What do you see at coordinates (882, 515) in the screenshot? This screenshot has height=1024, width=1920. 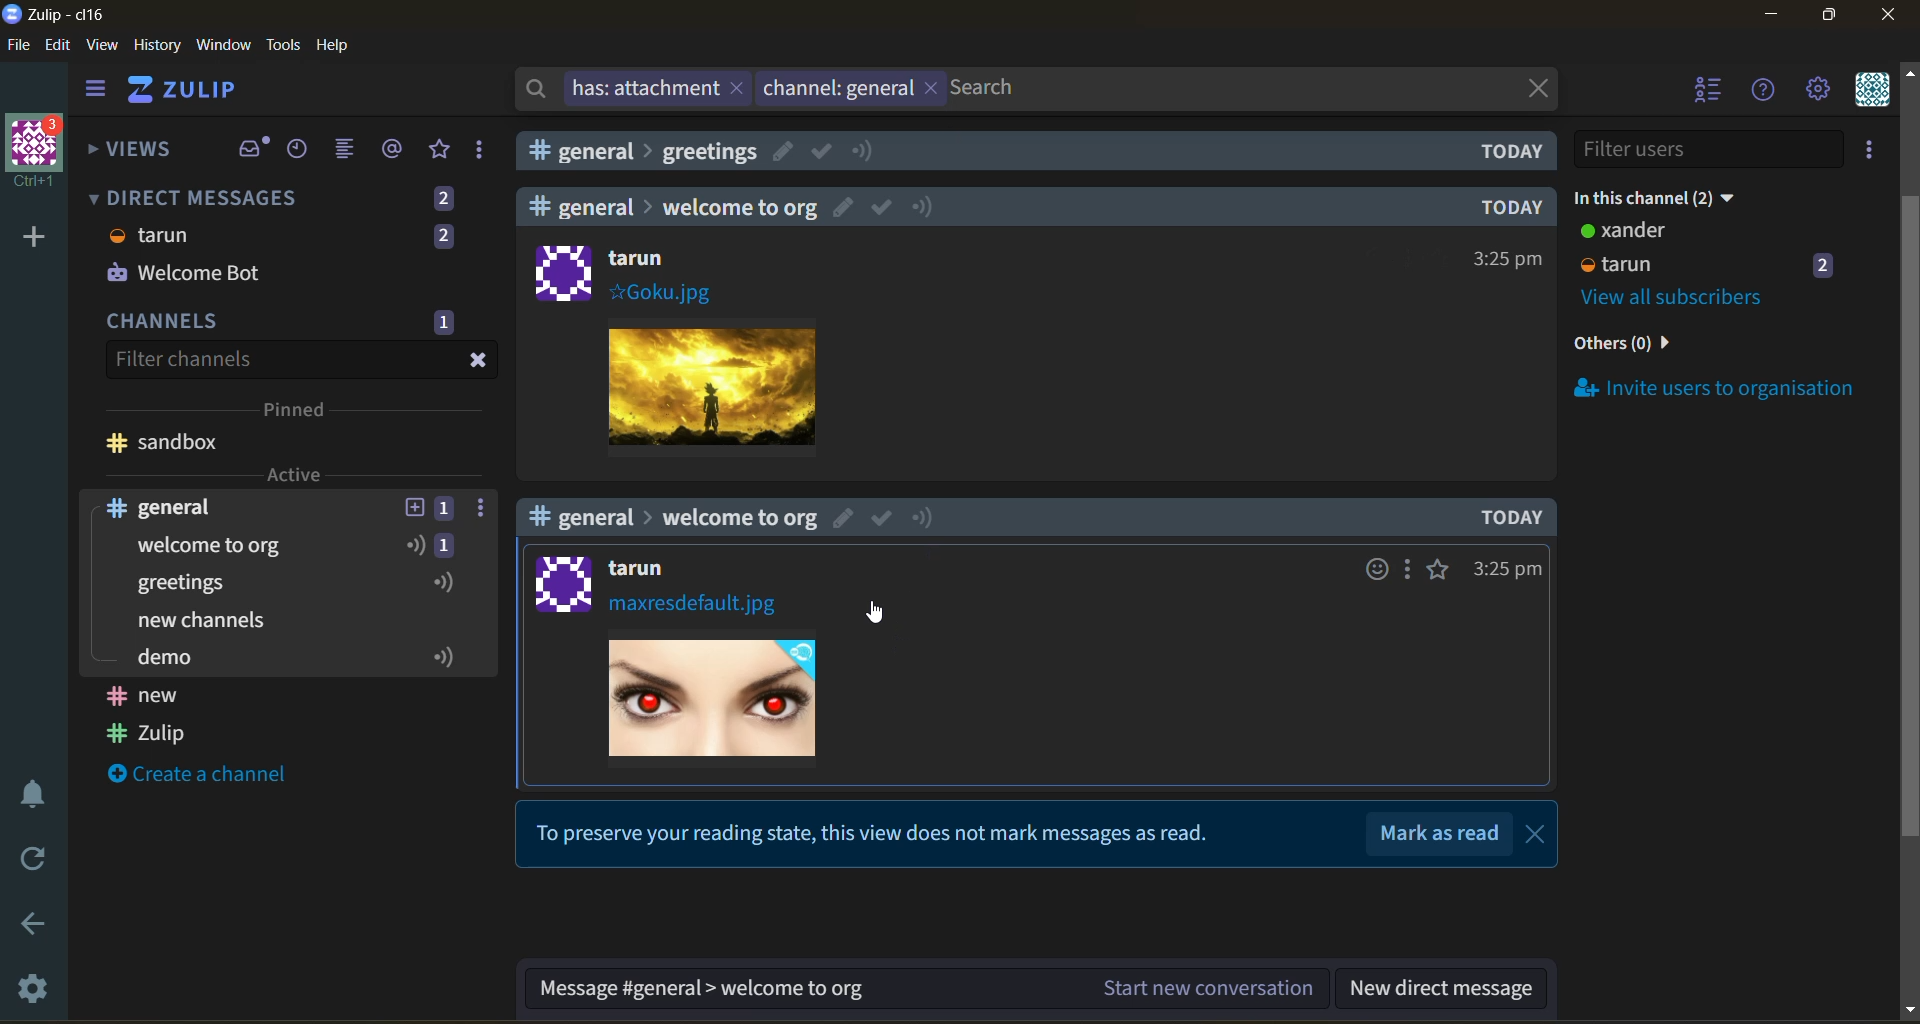 I see `mark` at bounding box center [882, 515].